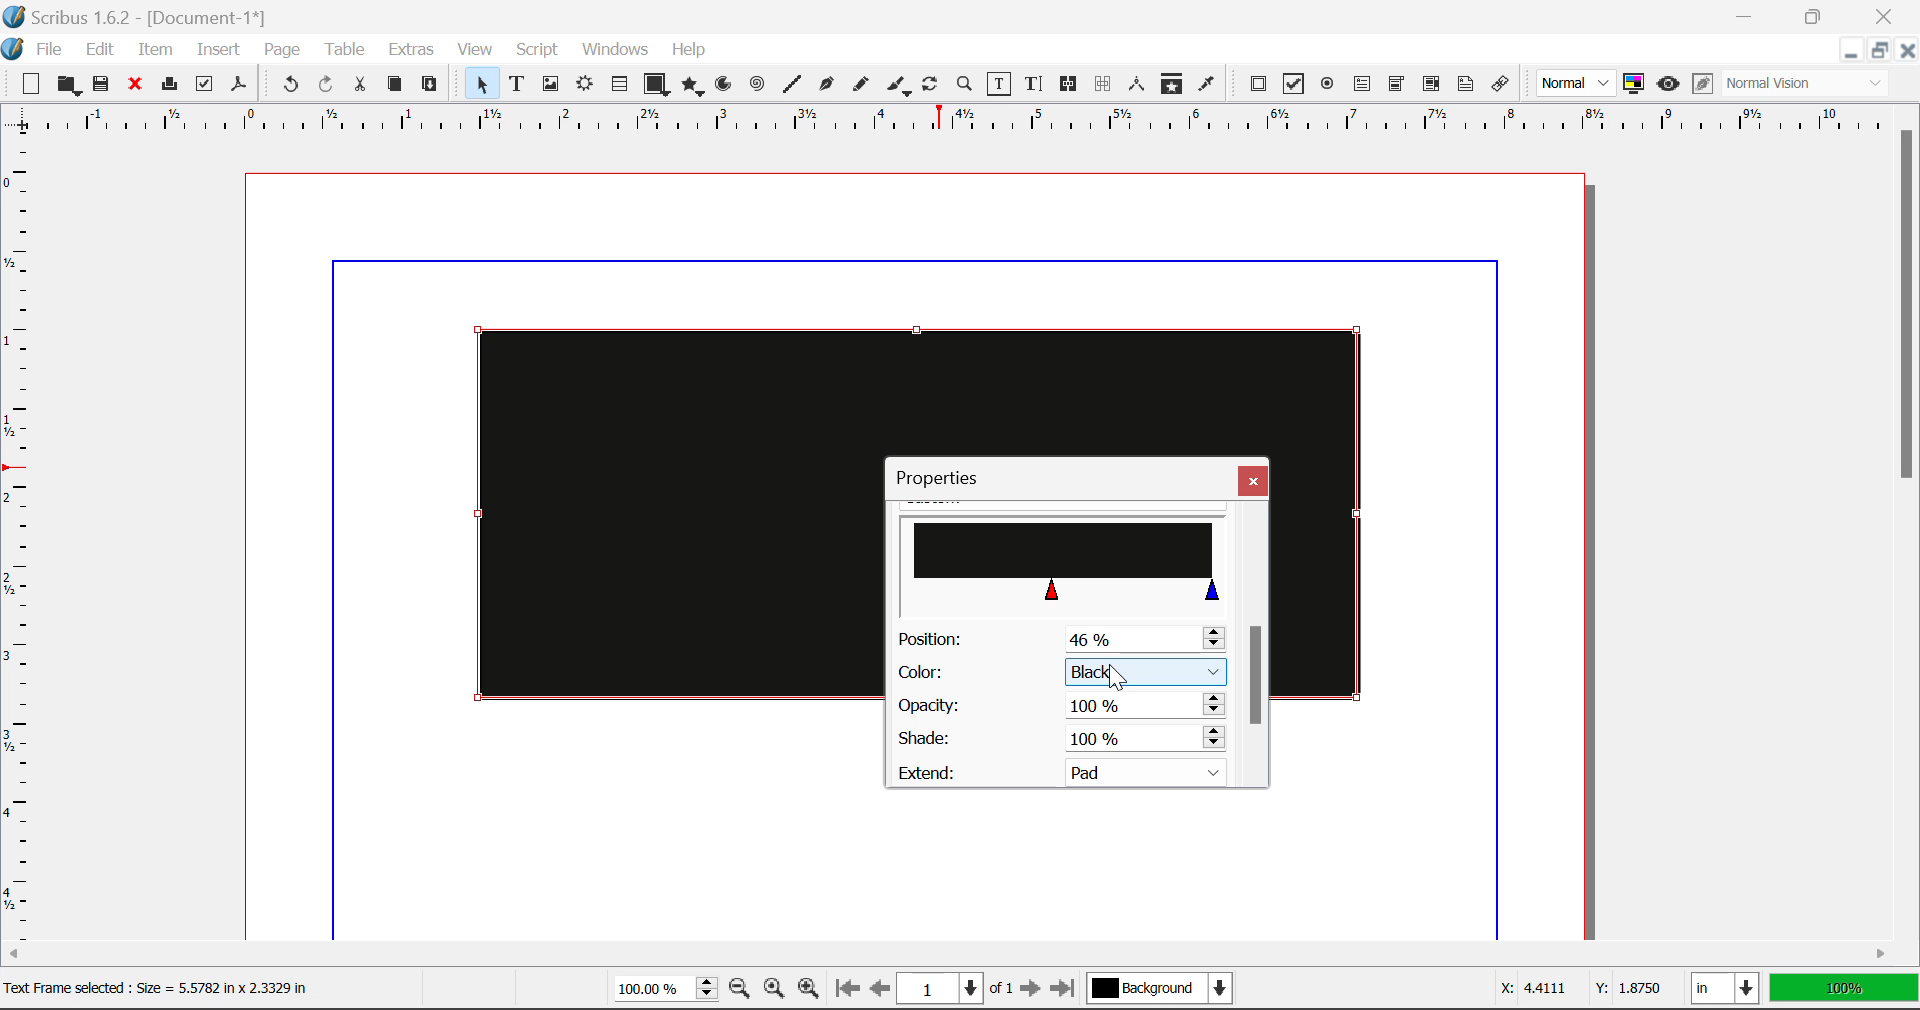 The height and width of the screenshot is (1010, 1920). I want to click on Save as Pdf, so click(239, 87).